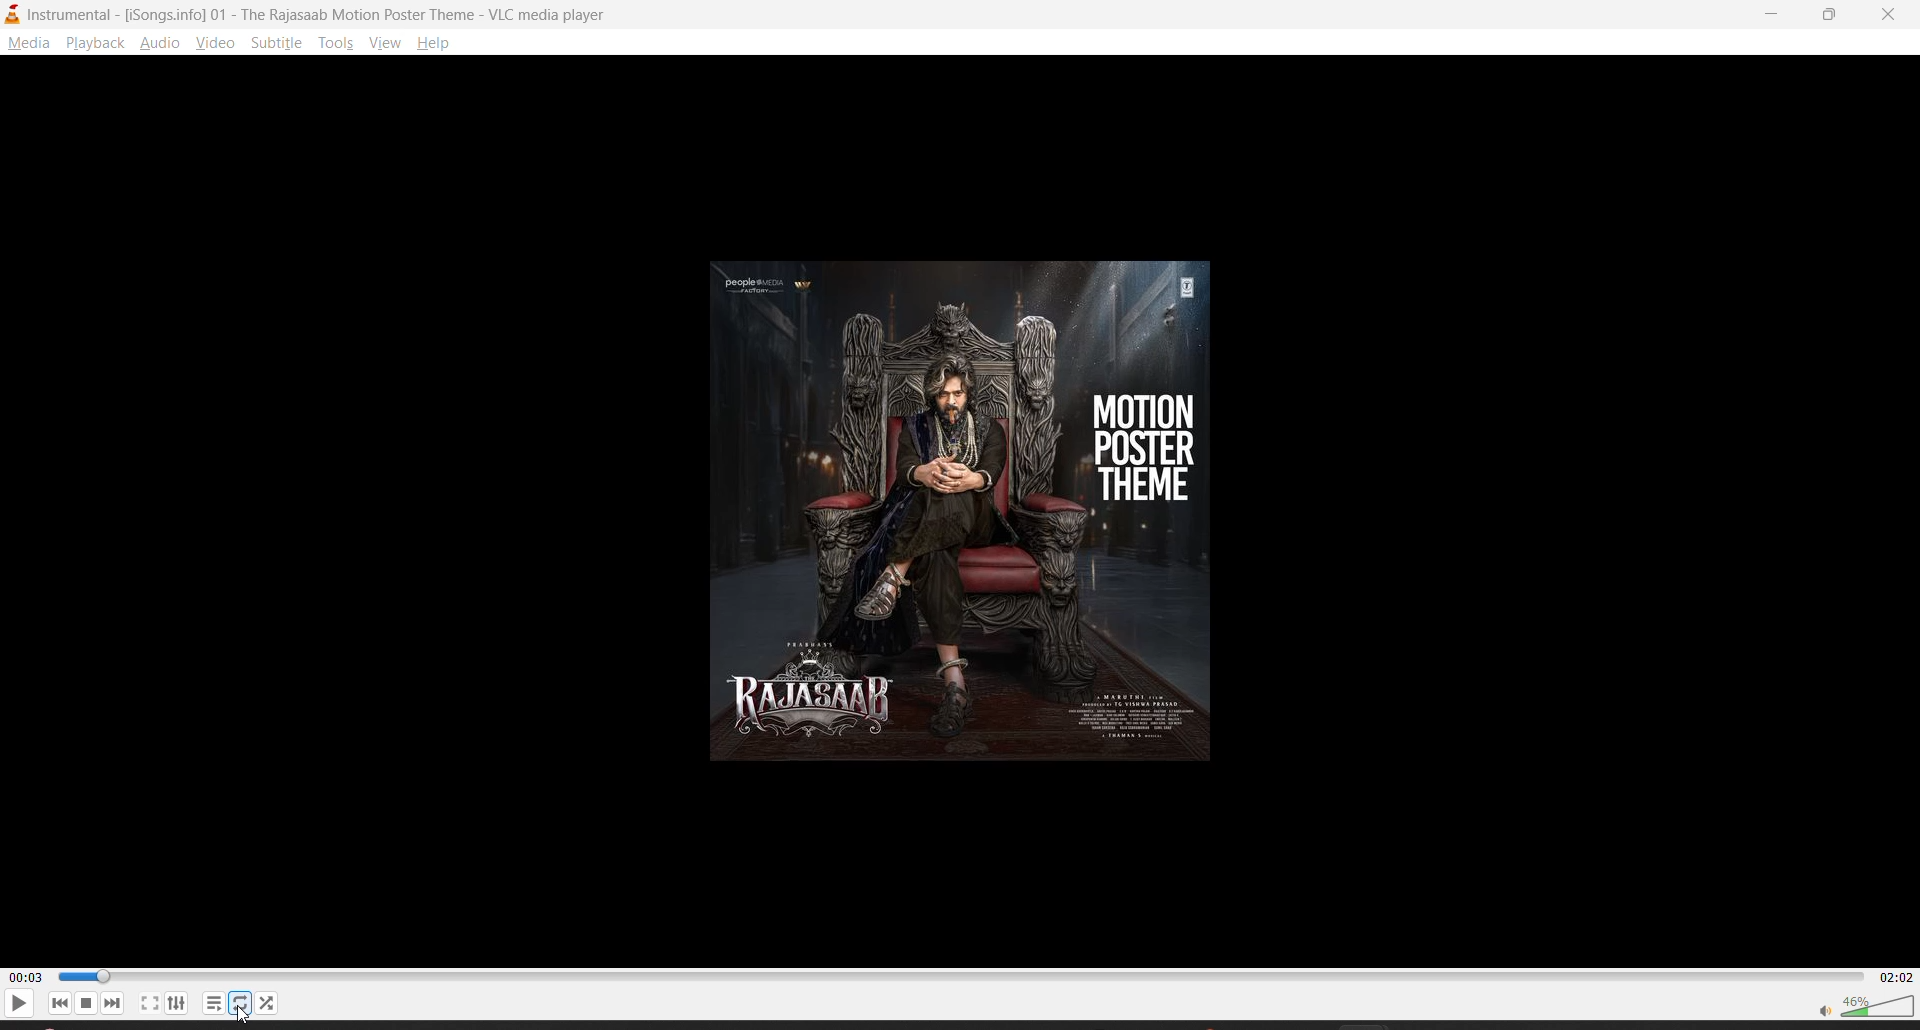 The image size is (1920, 1030). Describe the element at coordinates (962, 975) in the screenshot. I see `Progress` at that location.